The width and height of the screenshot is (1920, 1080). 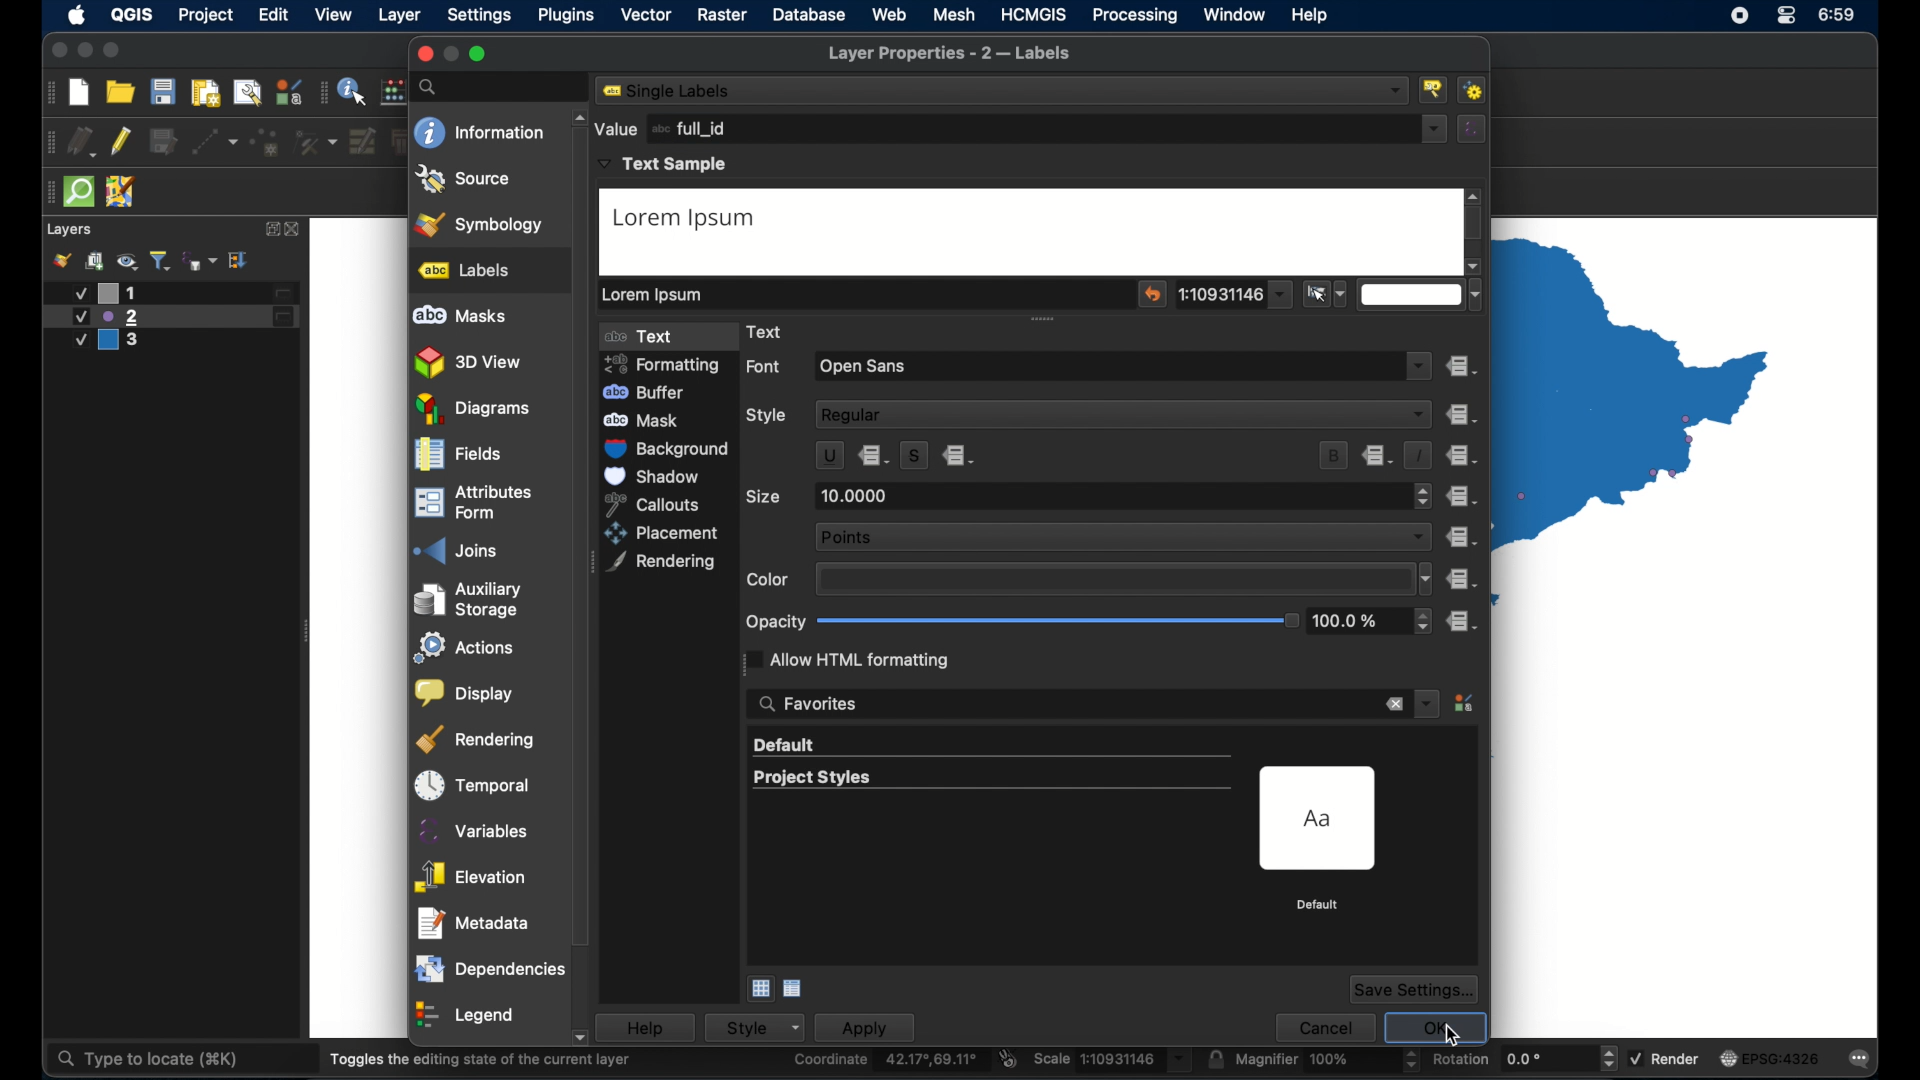 What do you see at coordinates (161, 260) in the screenshot?
I see `filter  legend` at bounding box center [161, 260].